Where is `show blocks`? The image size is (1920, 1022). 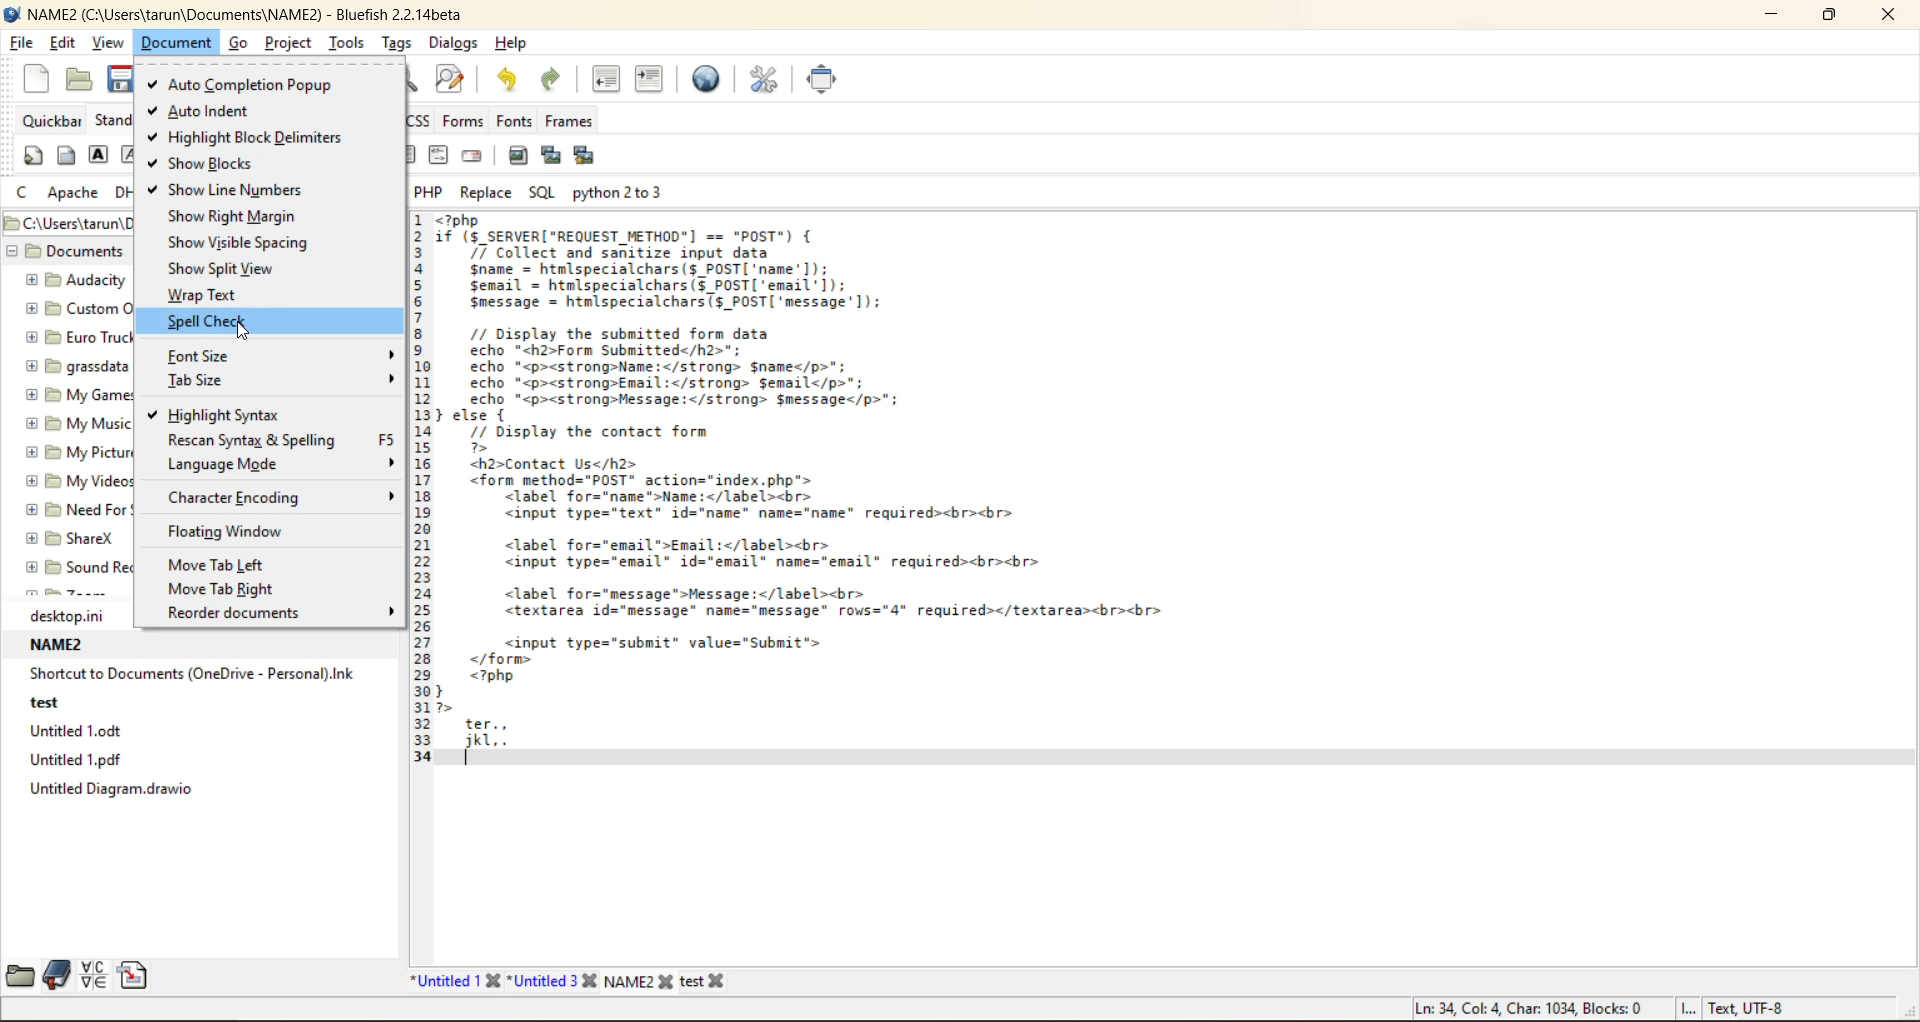 show blocks is located at coordinates (211, 163).